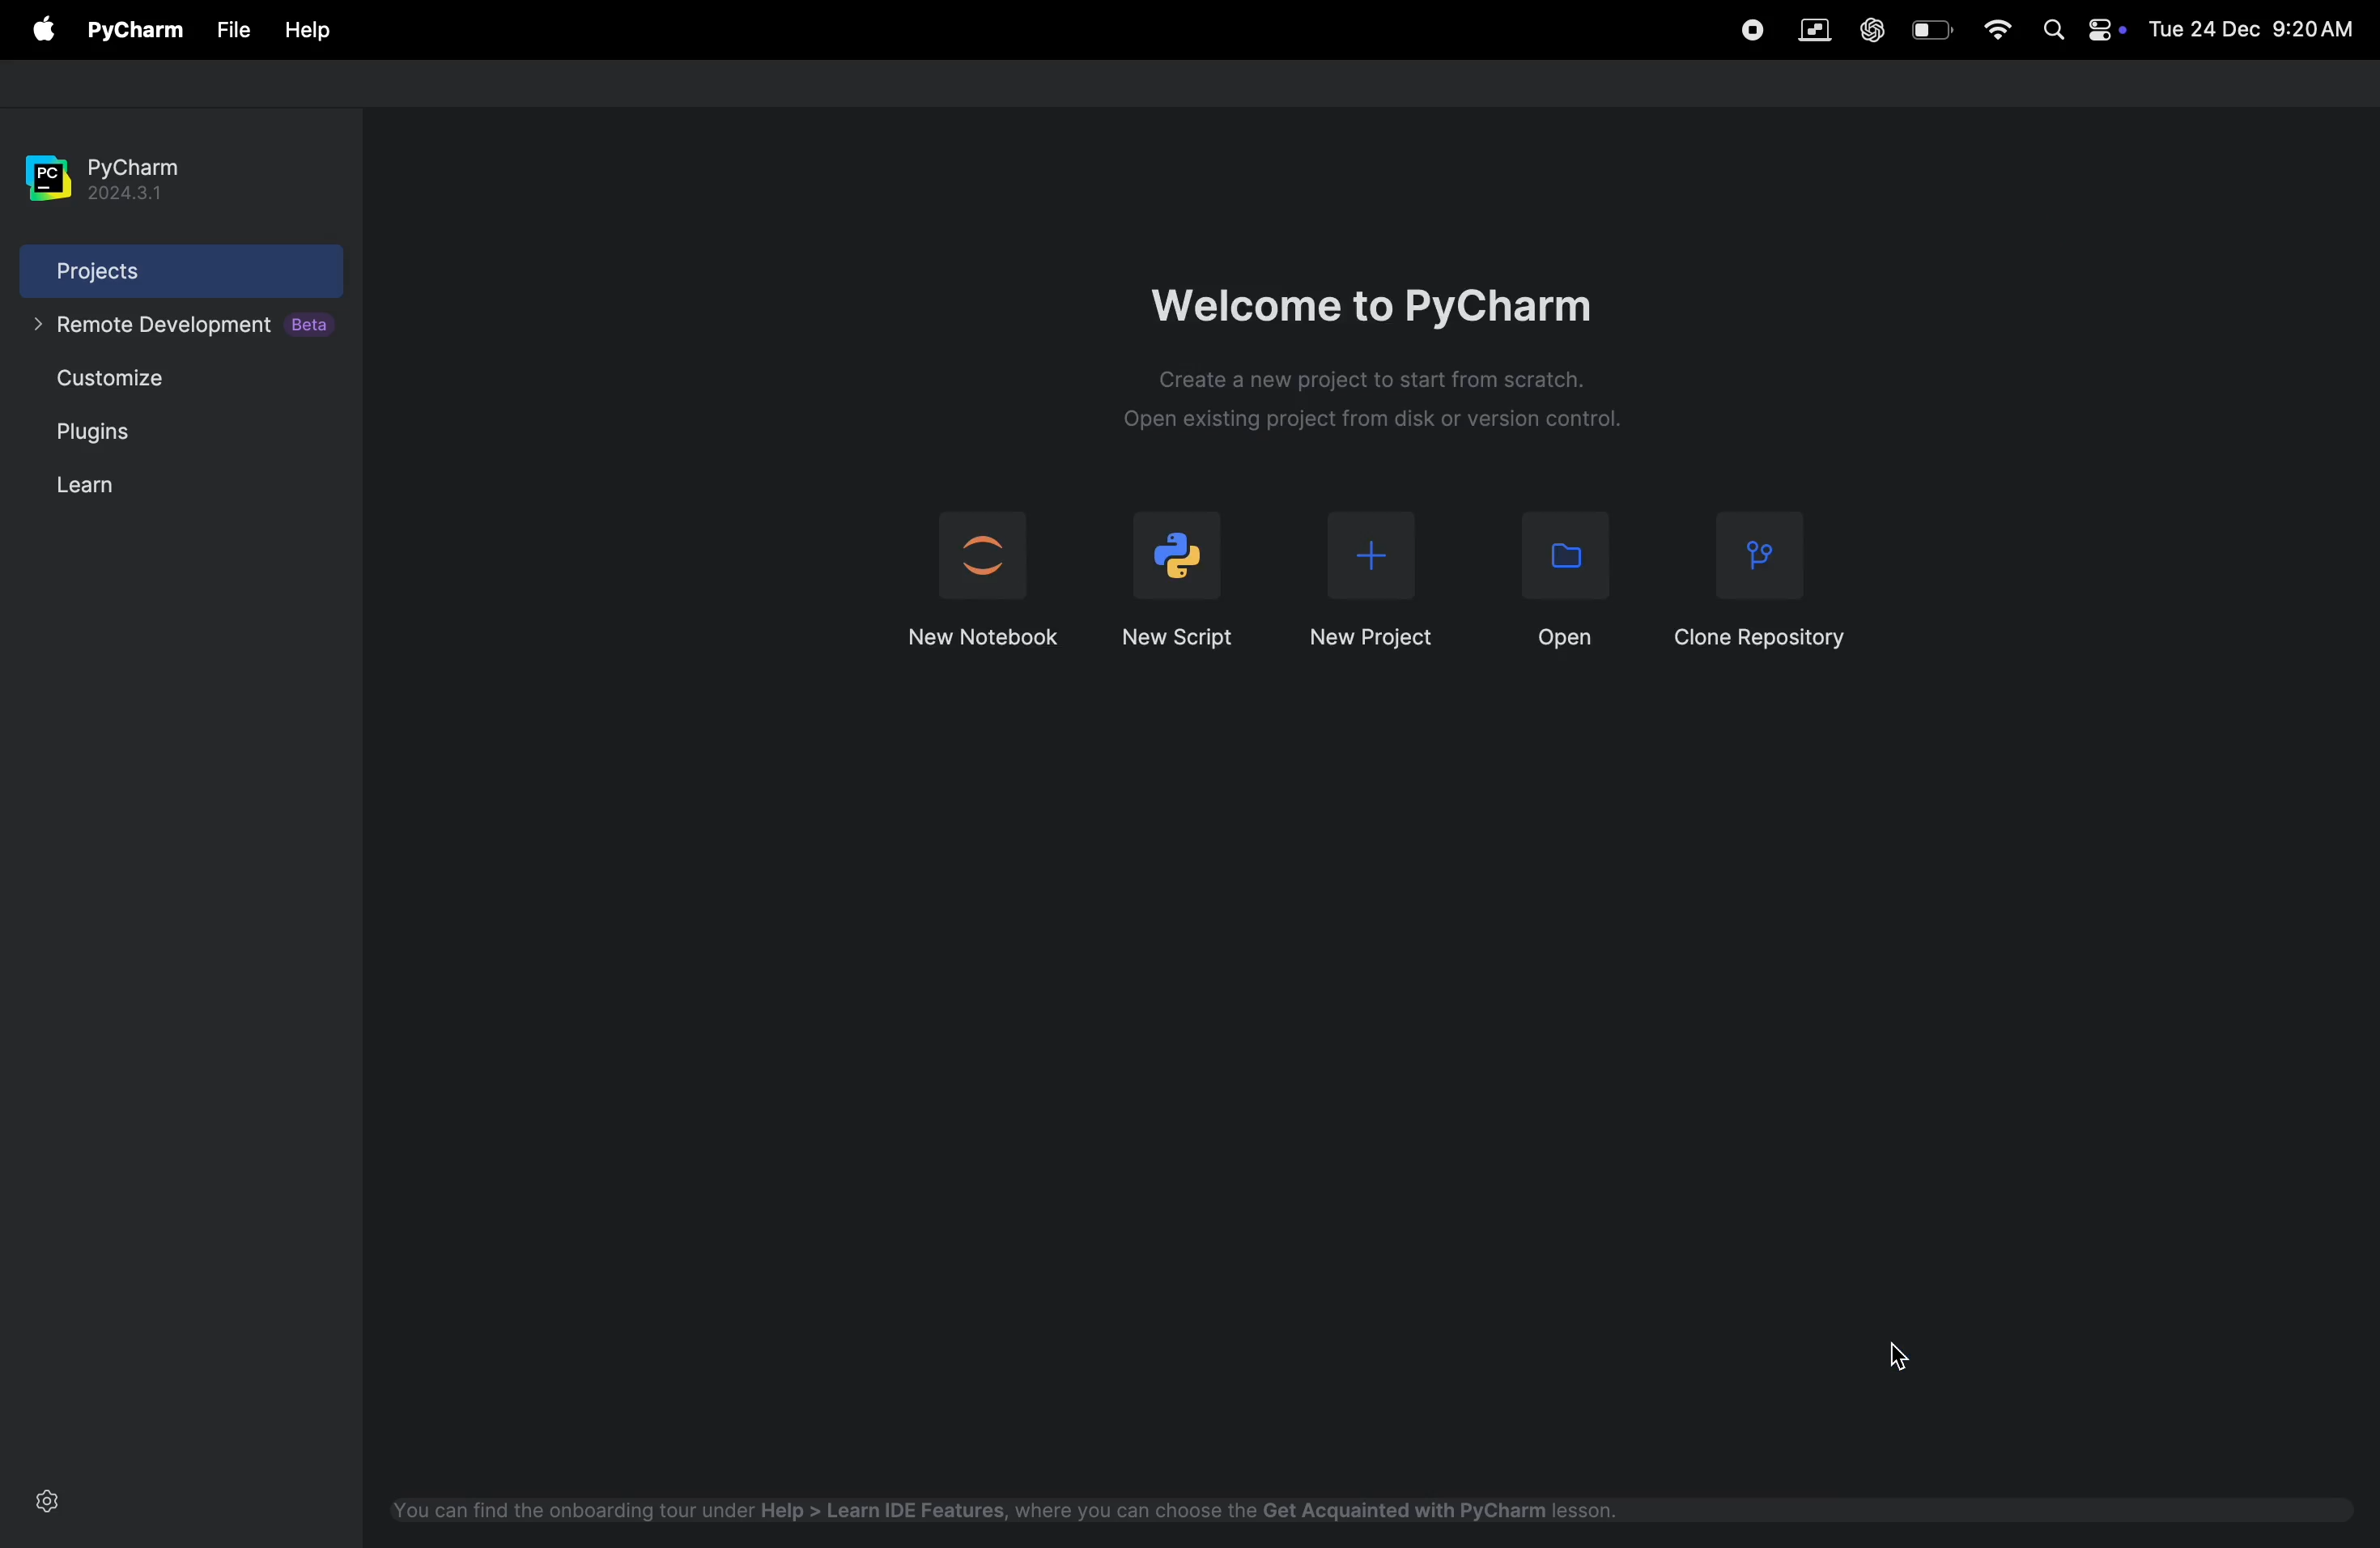 The image size is (2380, 1548). What do you see at coordinates (1564, 590) in the screenshot?
I see `open` at bounding box center [1564, 590].